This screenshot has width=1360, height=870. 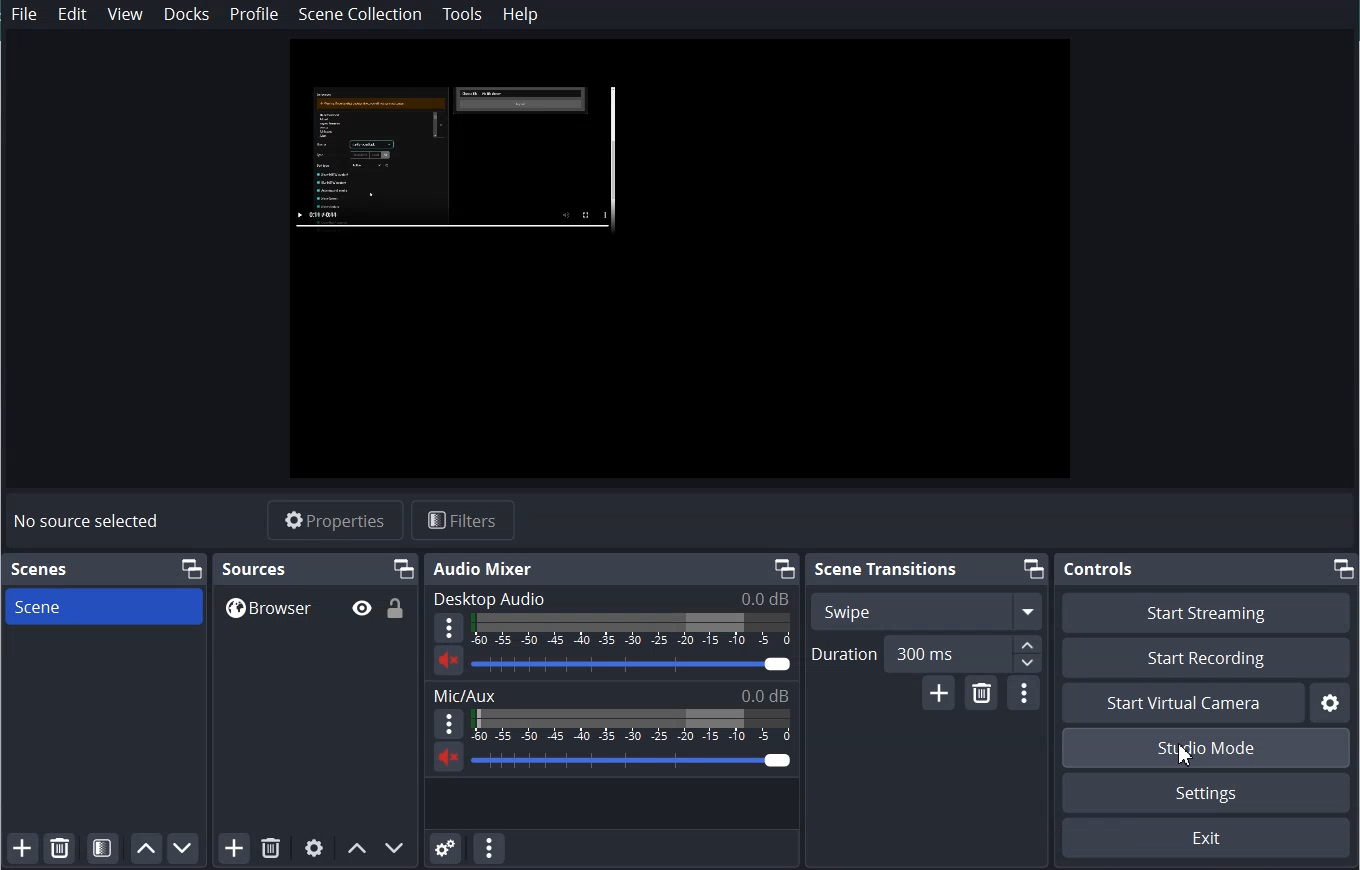 I want to click on Settings, so click(x=1206, y=792).